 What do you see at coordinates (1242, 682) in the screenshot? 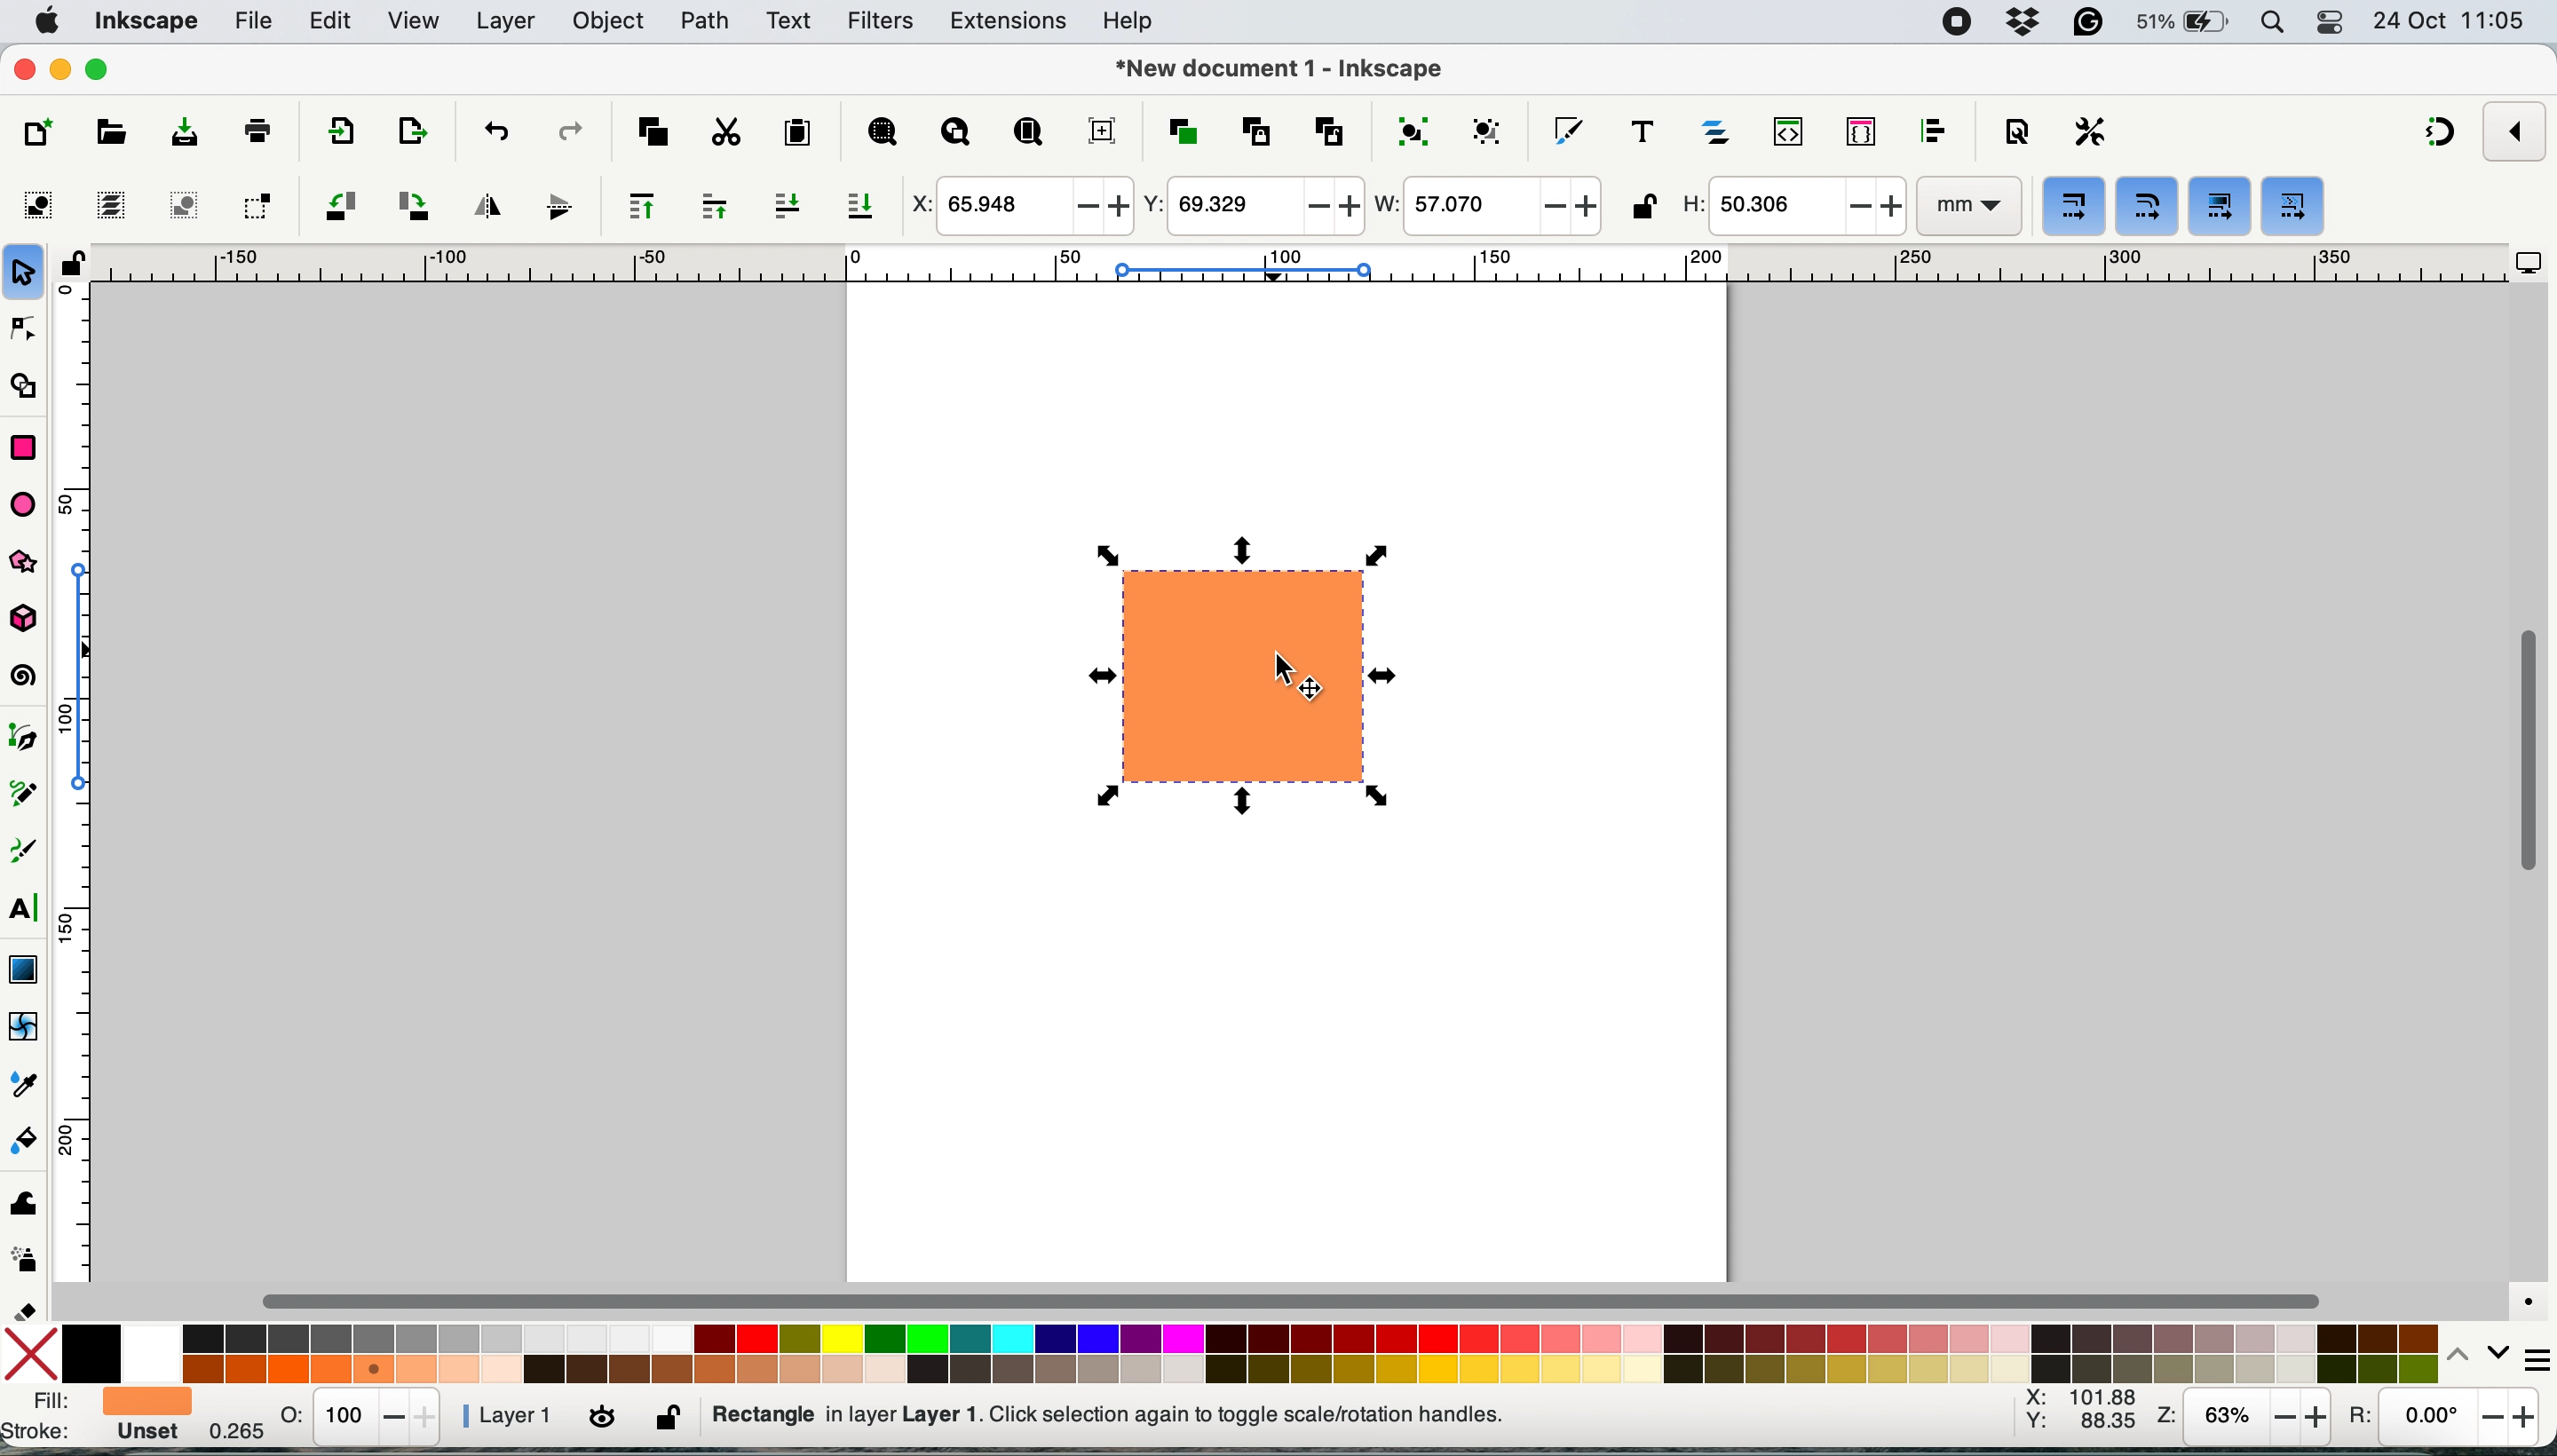
I see `rectangle shape` at bounding box center [1242, 682].